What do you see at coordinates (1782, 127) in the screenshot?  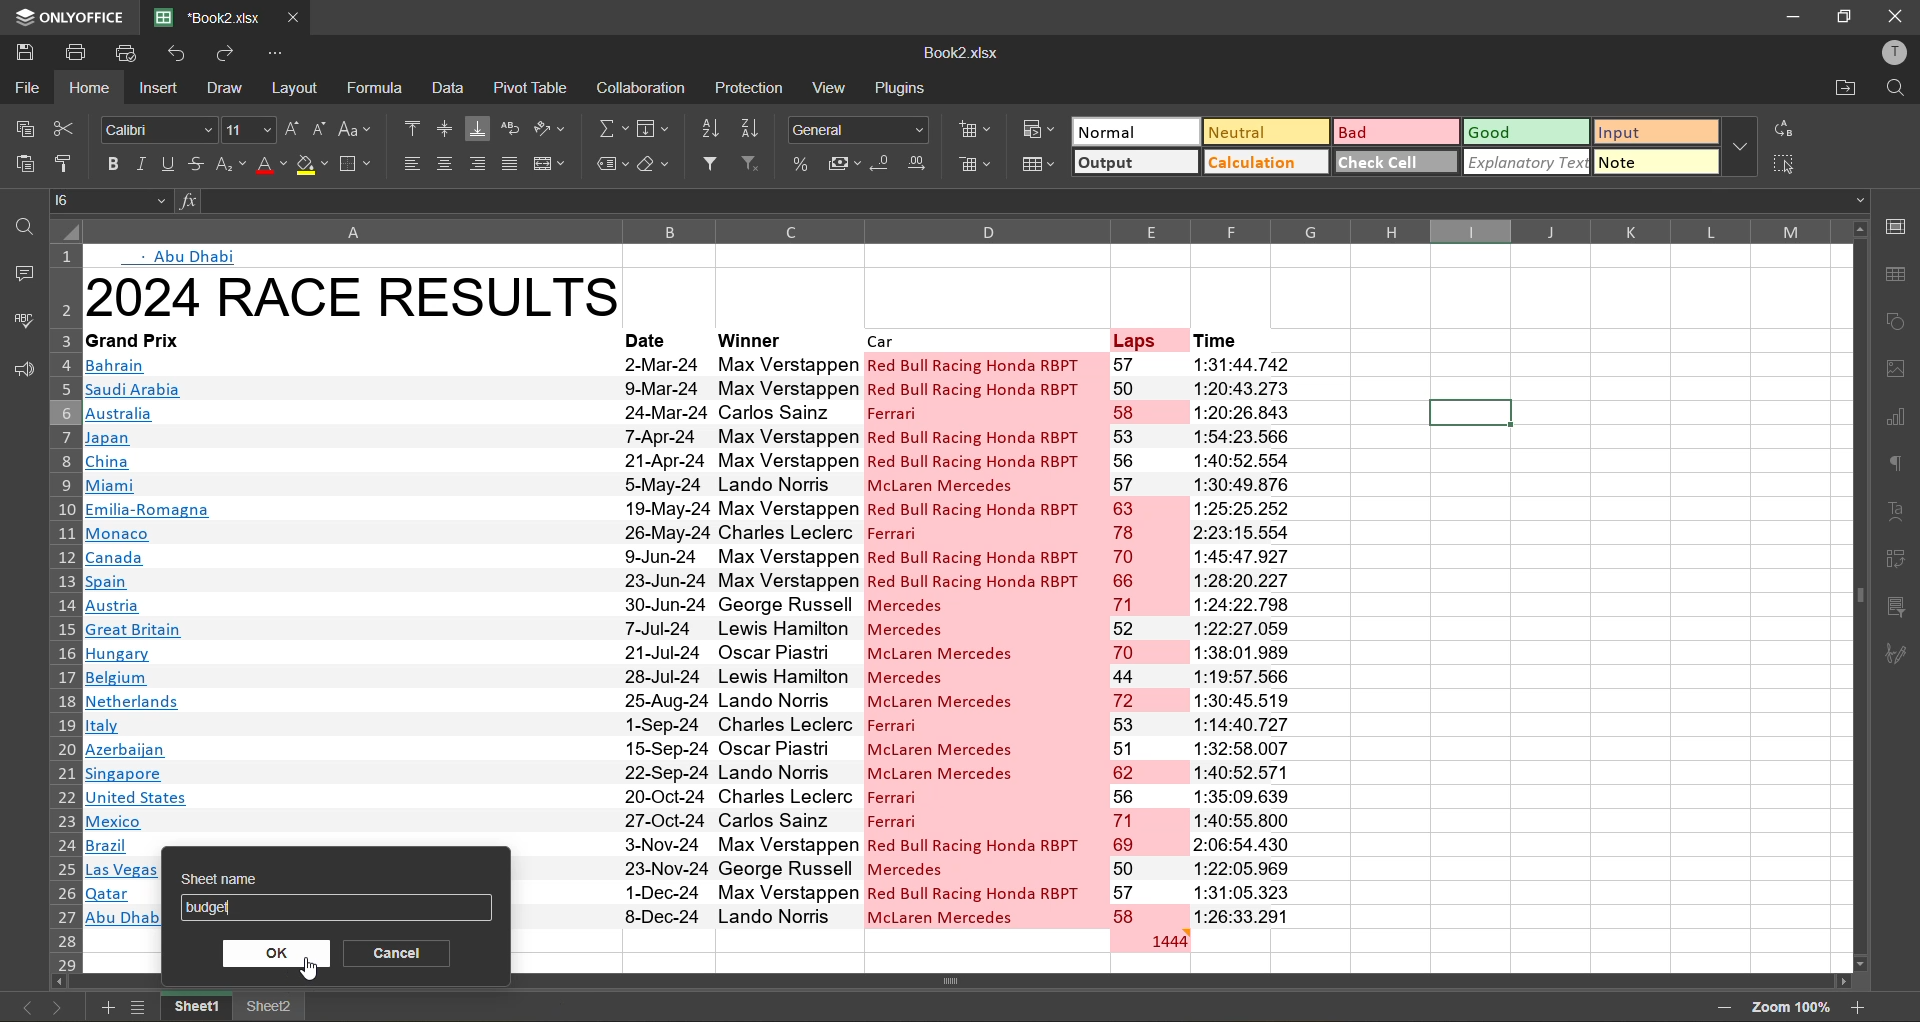 I see `replace` at bounding box center [1782, 127].